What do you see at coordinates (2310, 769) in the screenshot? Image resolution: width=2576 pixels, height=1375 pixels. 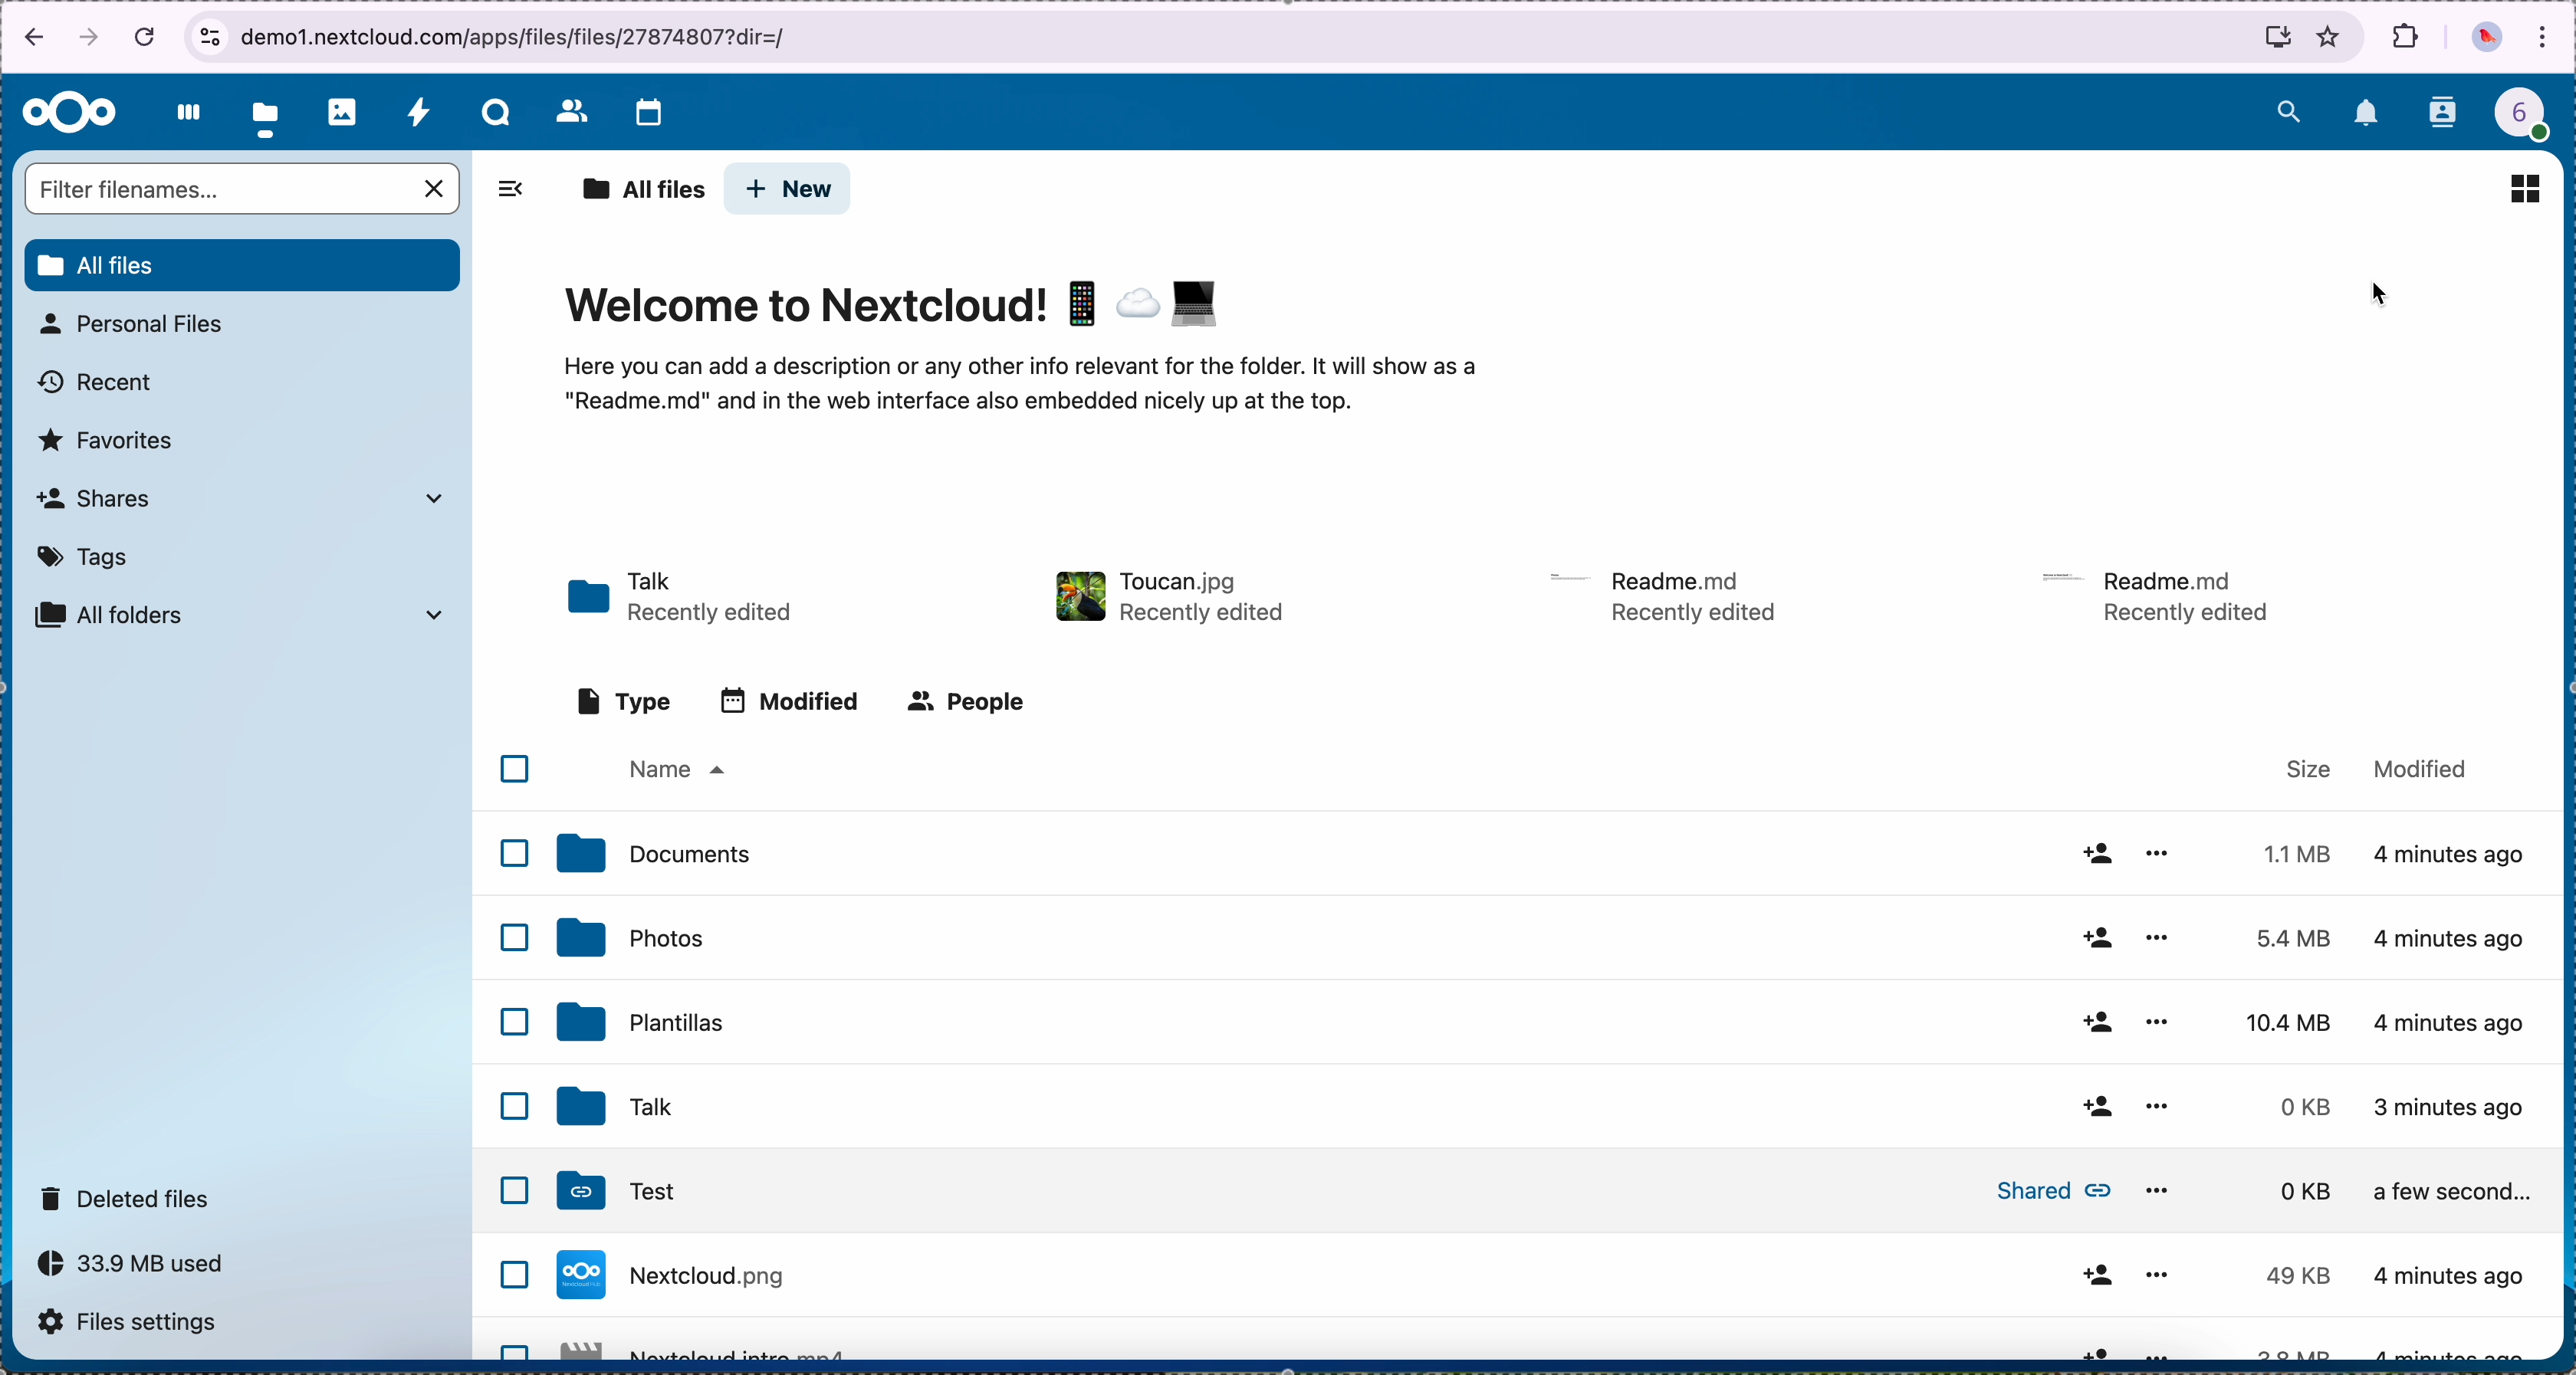 I see `size` at bounding box center [2310, 769].